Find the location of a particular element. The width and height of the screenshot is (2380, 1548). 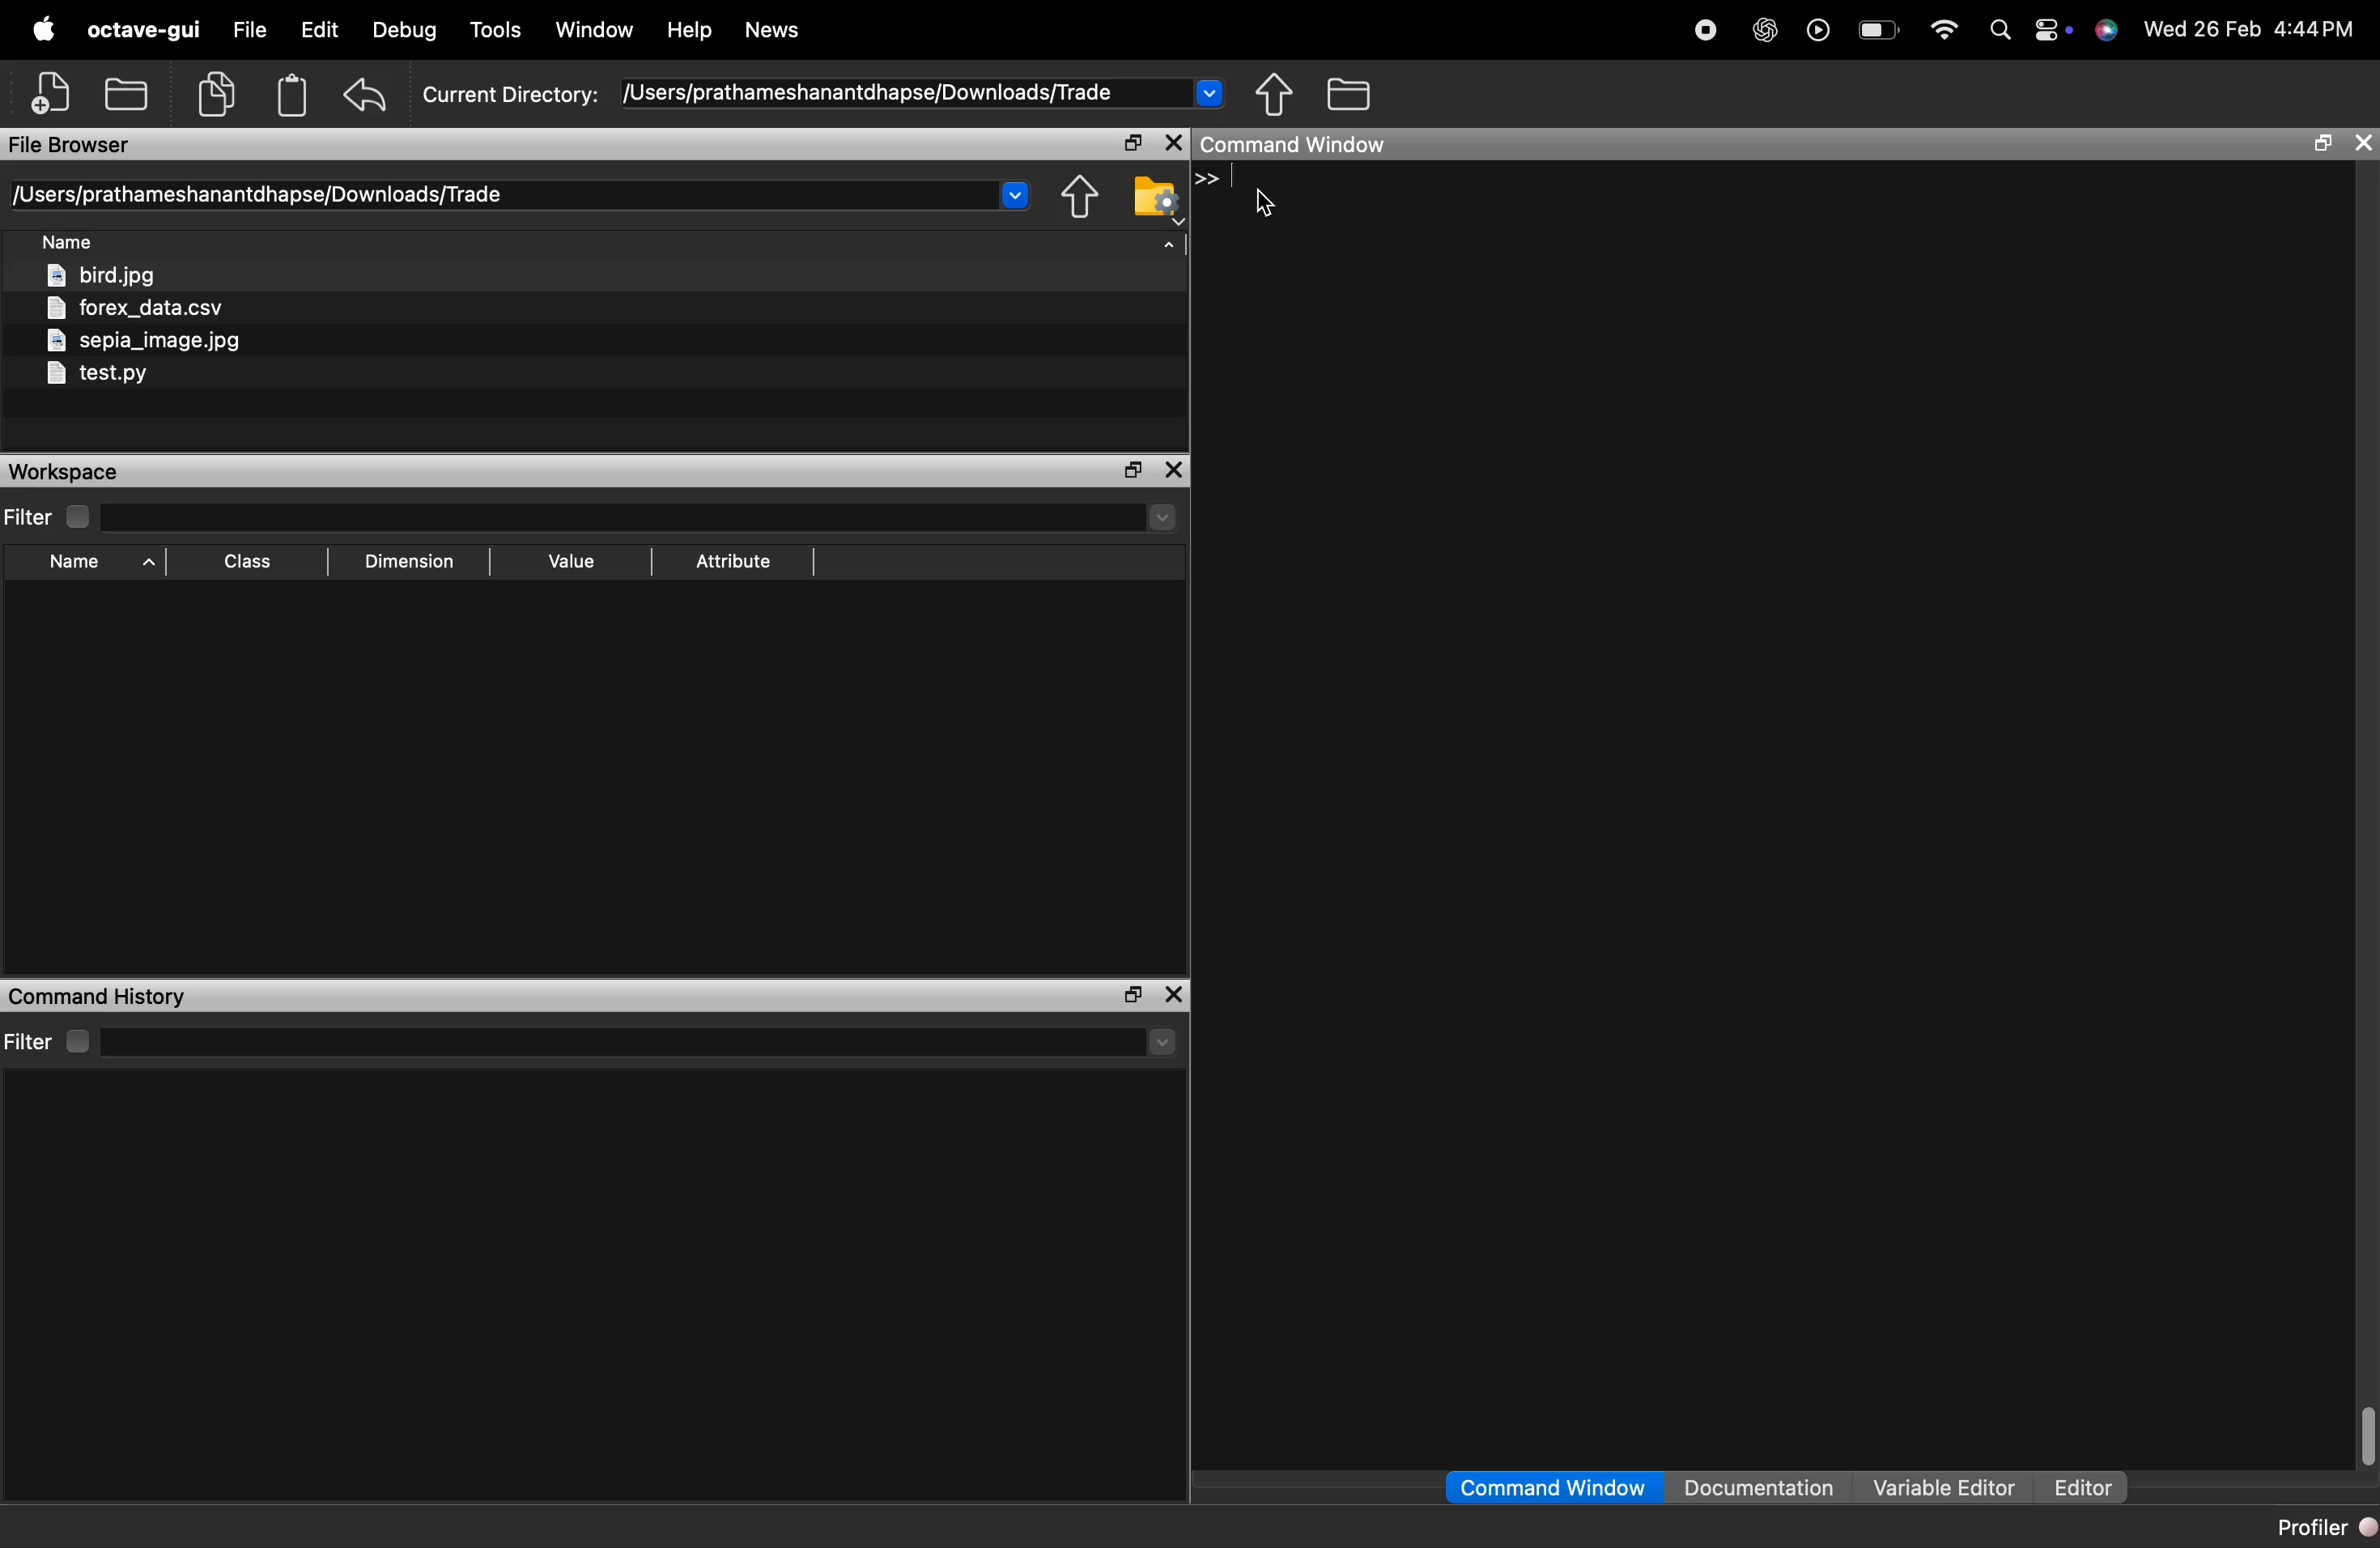

/Users/prathameshanantdhapse/Downloads/Trade is located at coordinates (871, 93).